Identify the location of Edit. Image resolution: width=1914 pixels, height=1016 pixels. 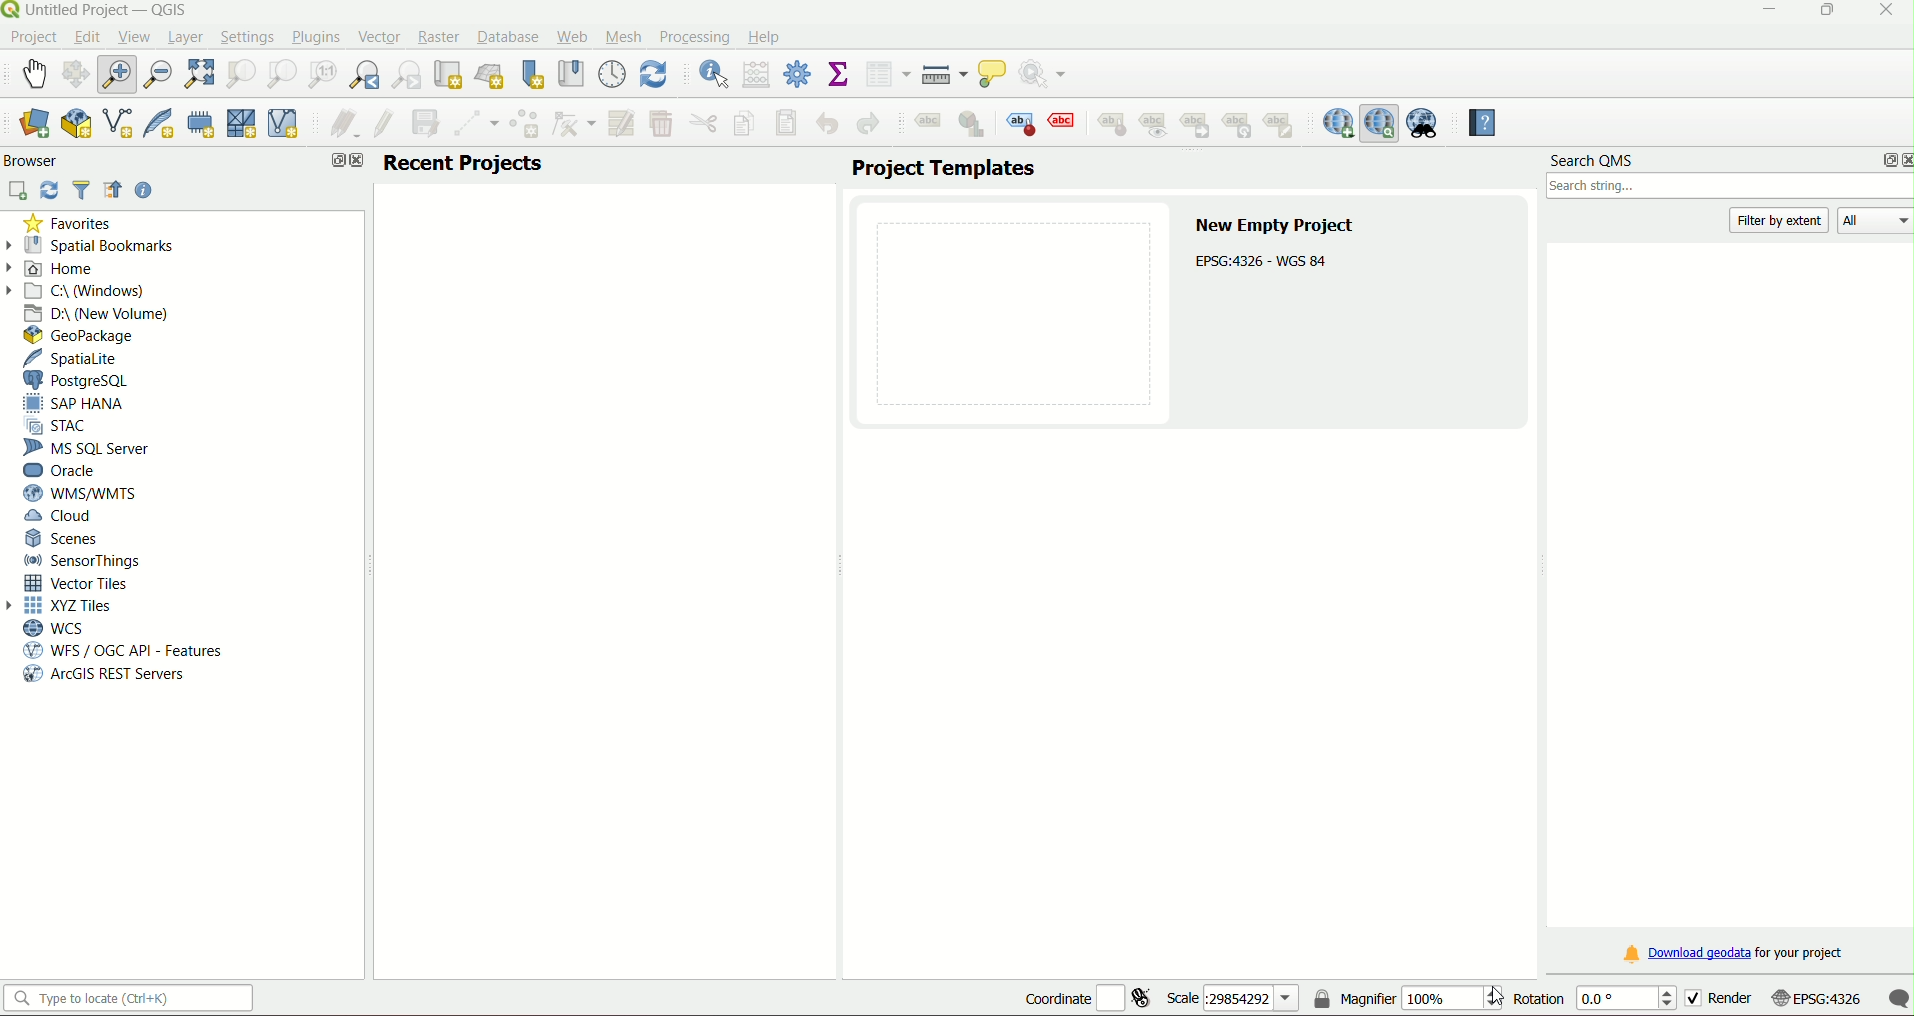
(86, 37).